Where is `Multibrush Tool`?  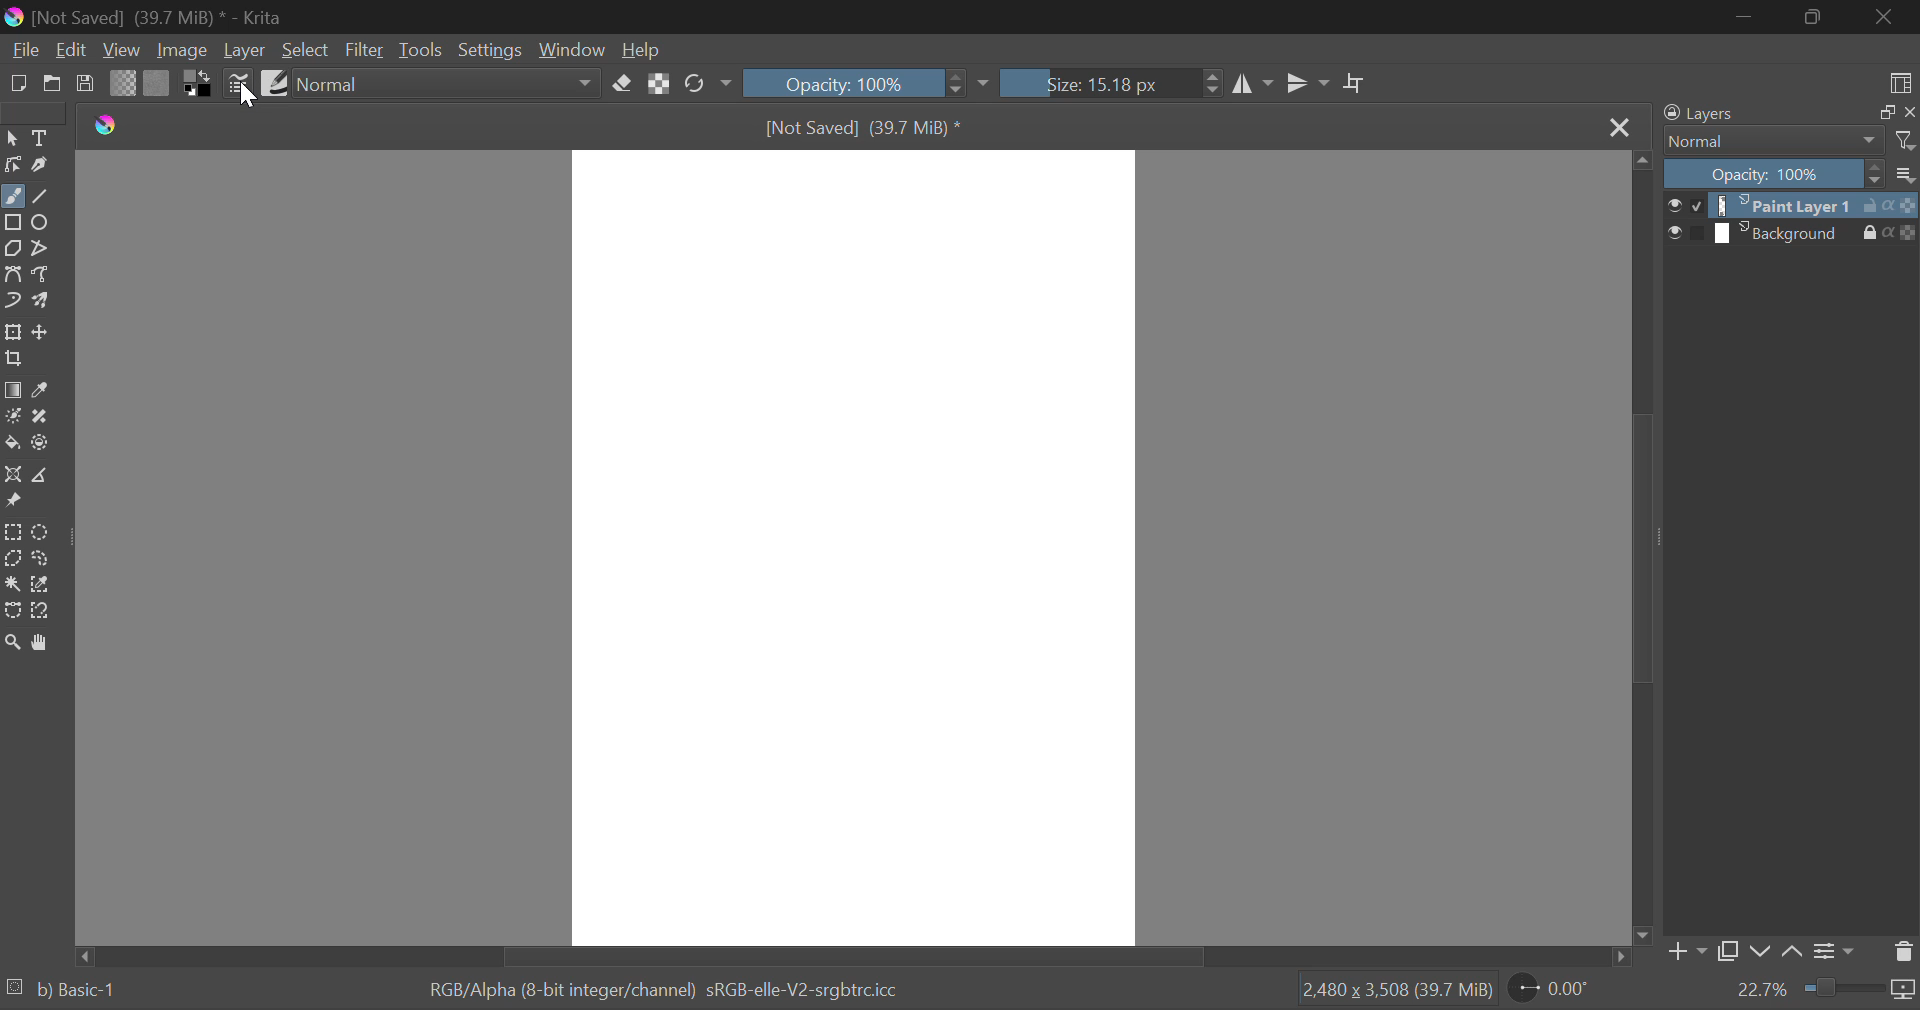
Multibrush Tool is located at coordinates (44, 302).